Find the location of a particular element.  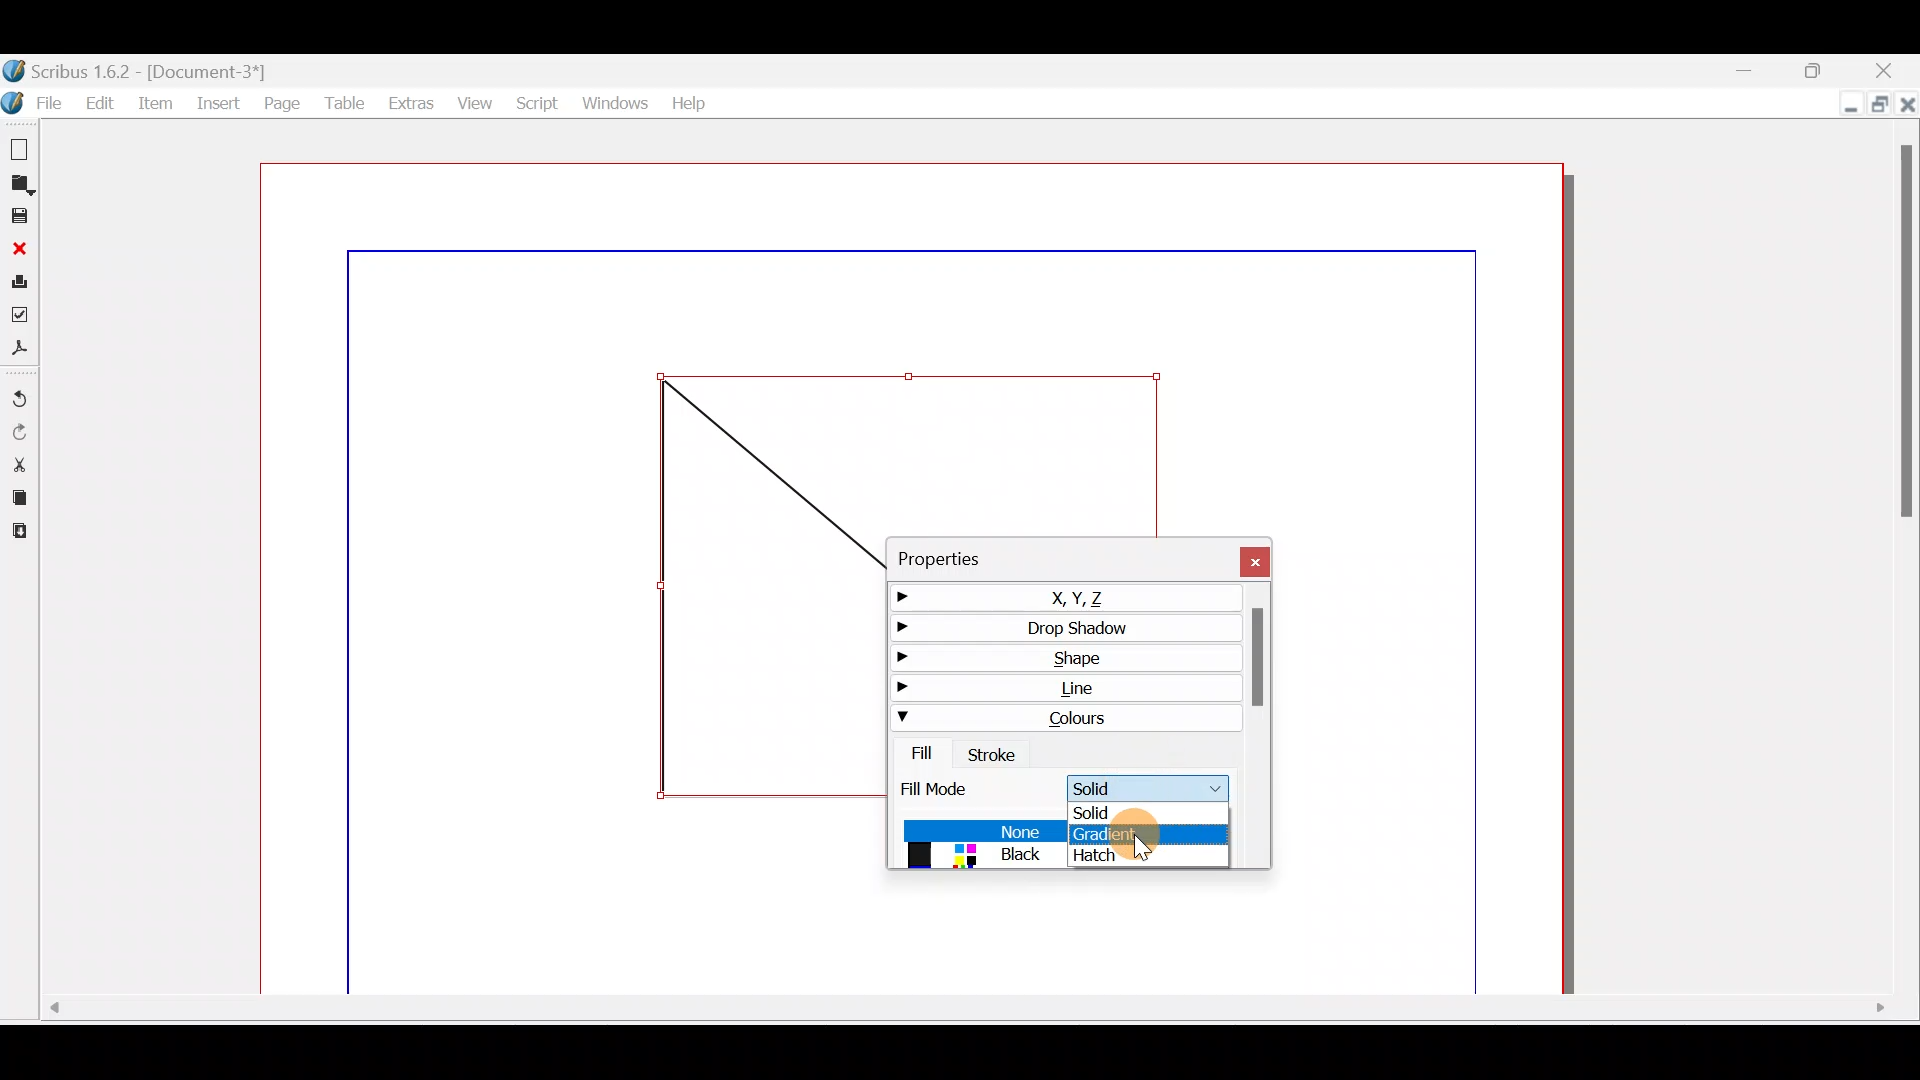

Stroke mode is located at coordinates (952, 788).